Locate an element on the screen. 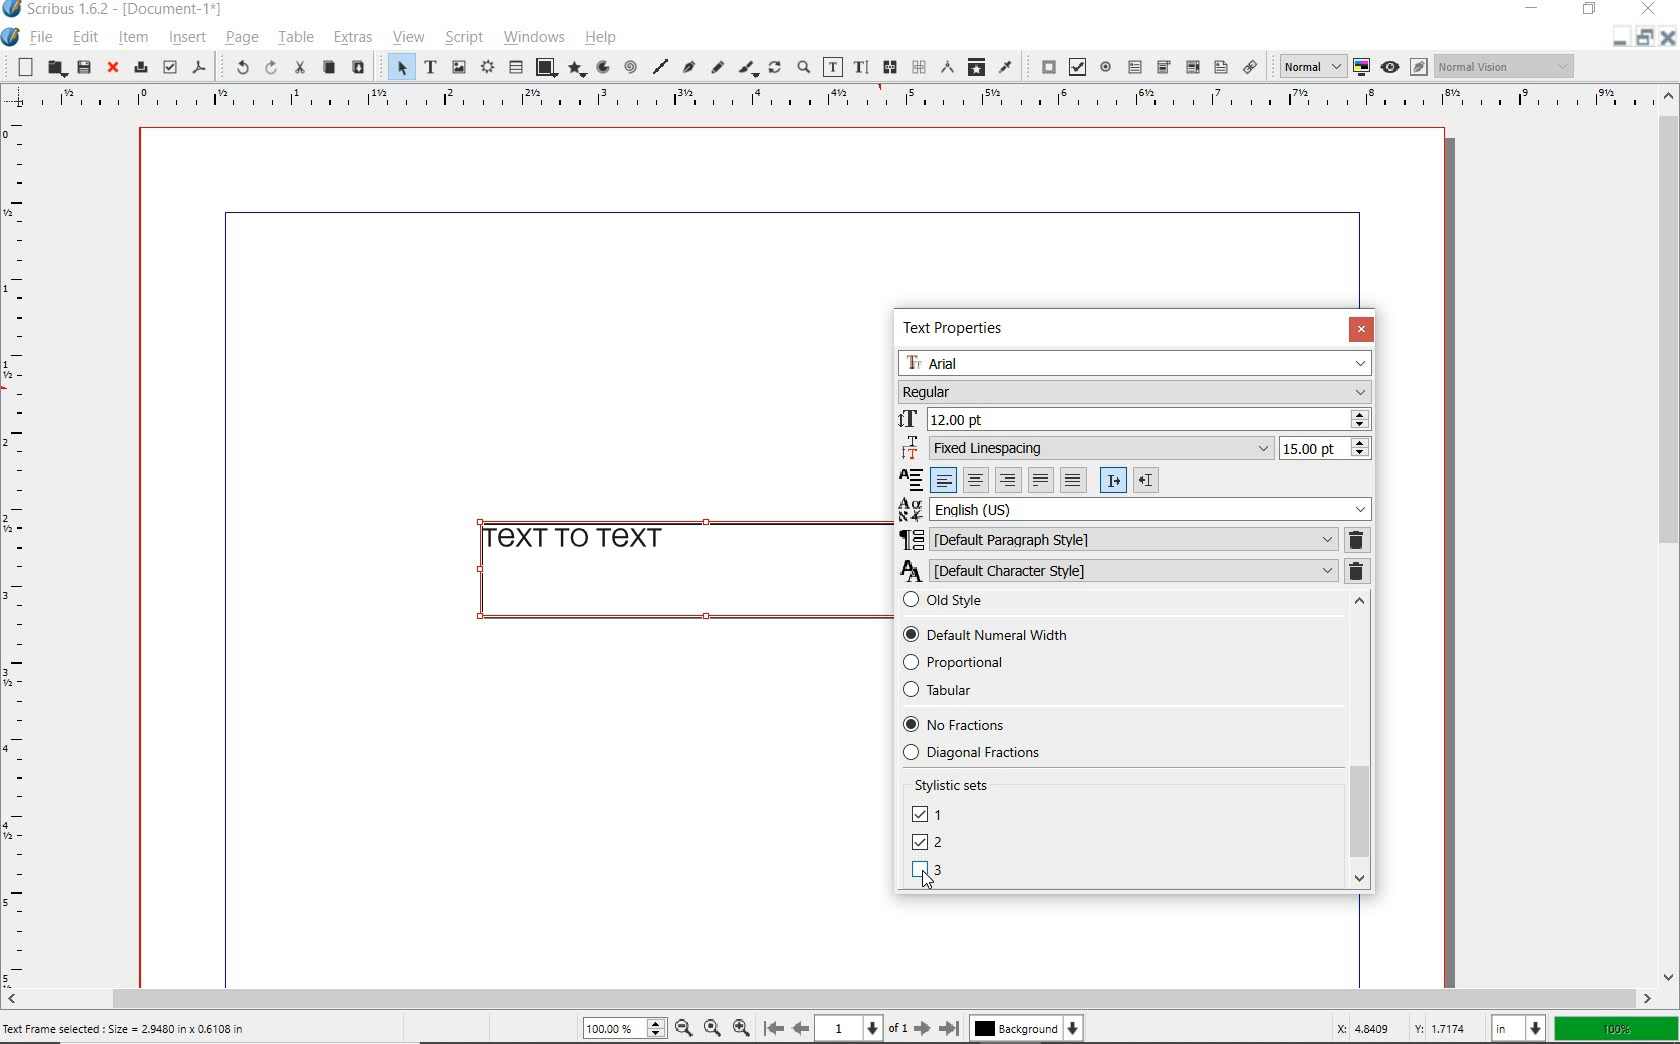 This screenshot has height=1044, width=1680. No Fractions is located at coordinates (954, 724).